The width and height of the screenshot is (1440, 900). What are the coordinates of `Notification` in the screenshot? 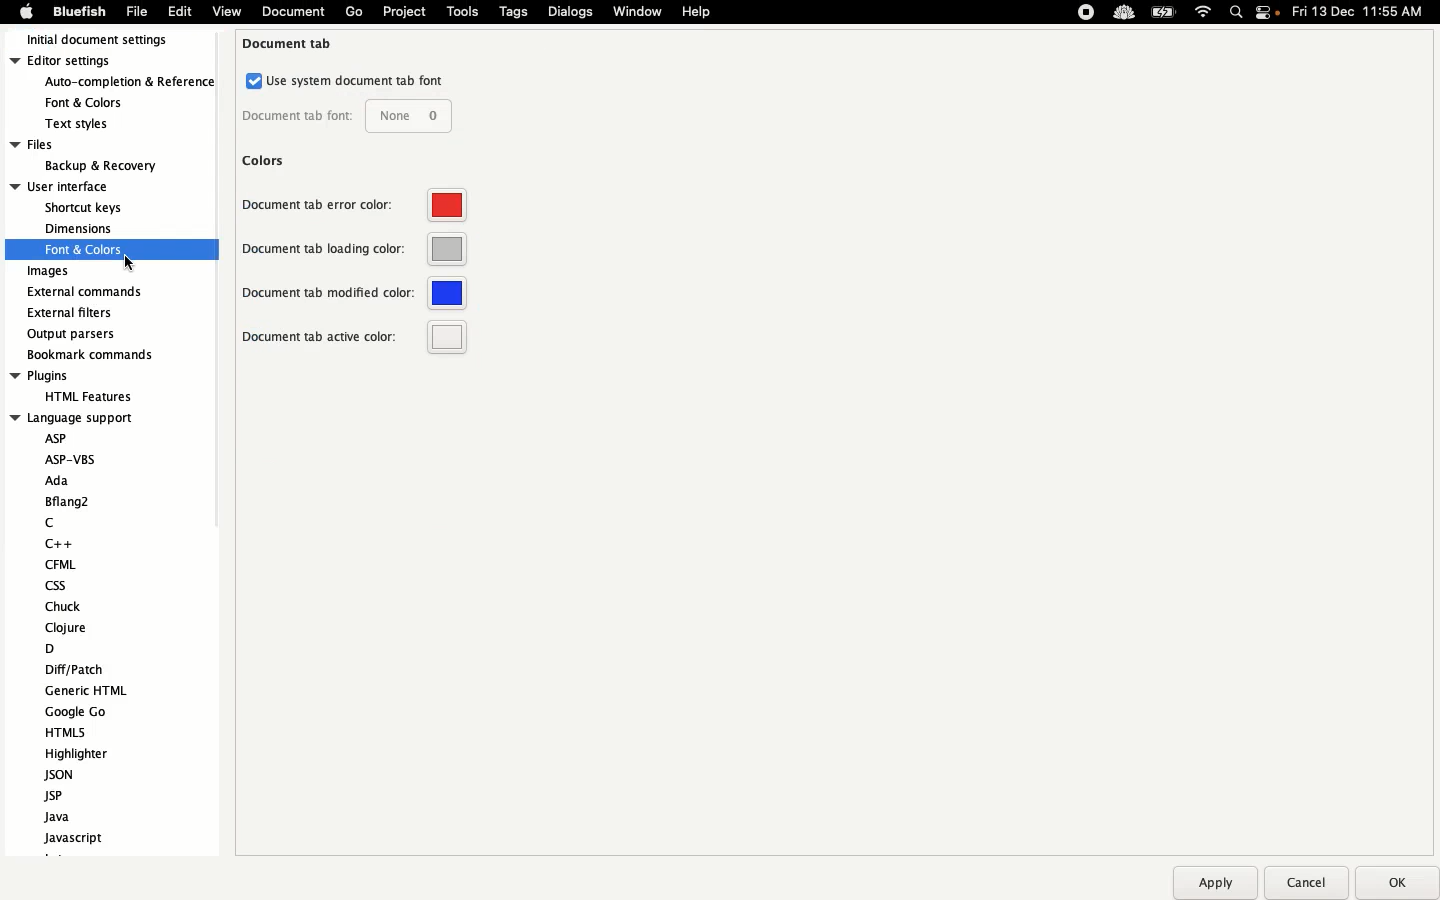 It's located at (1269, 14).